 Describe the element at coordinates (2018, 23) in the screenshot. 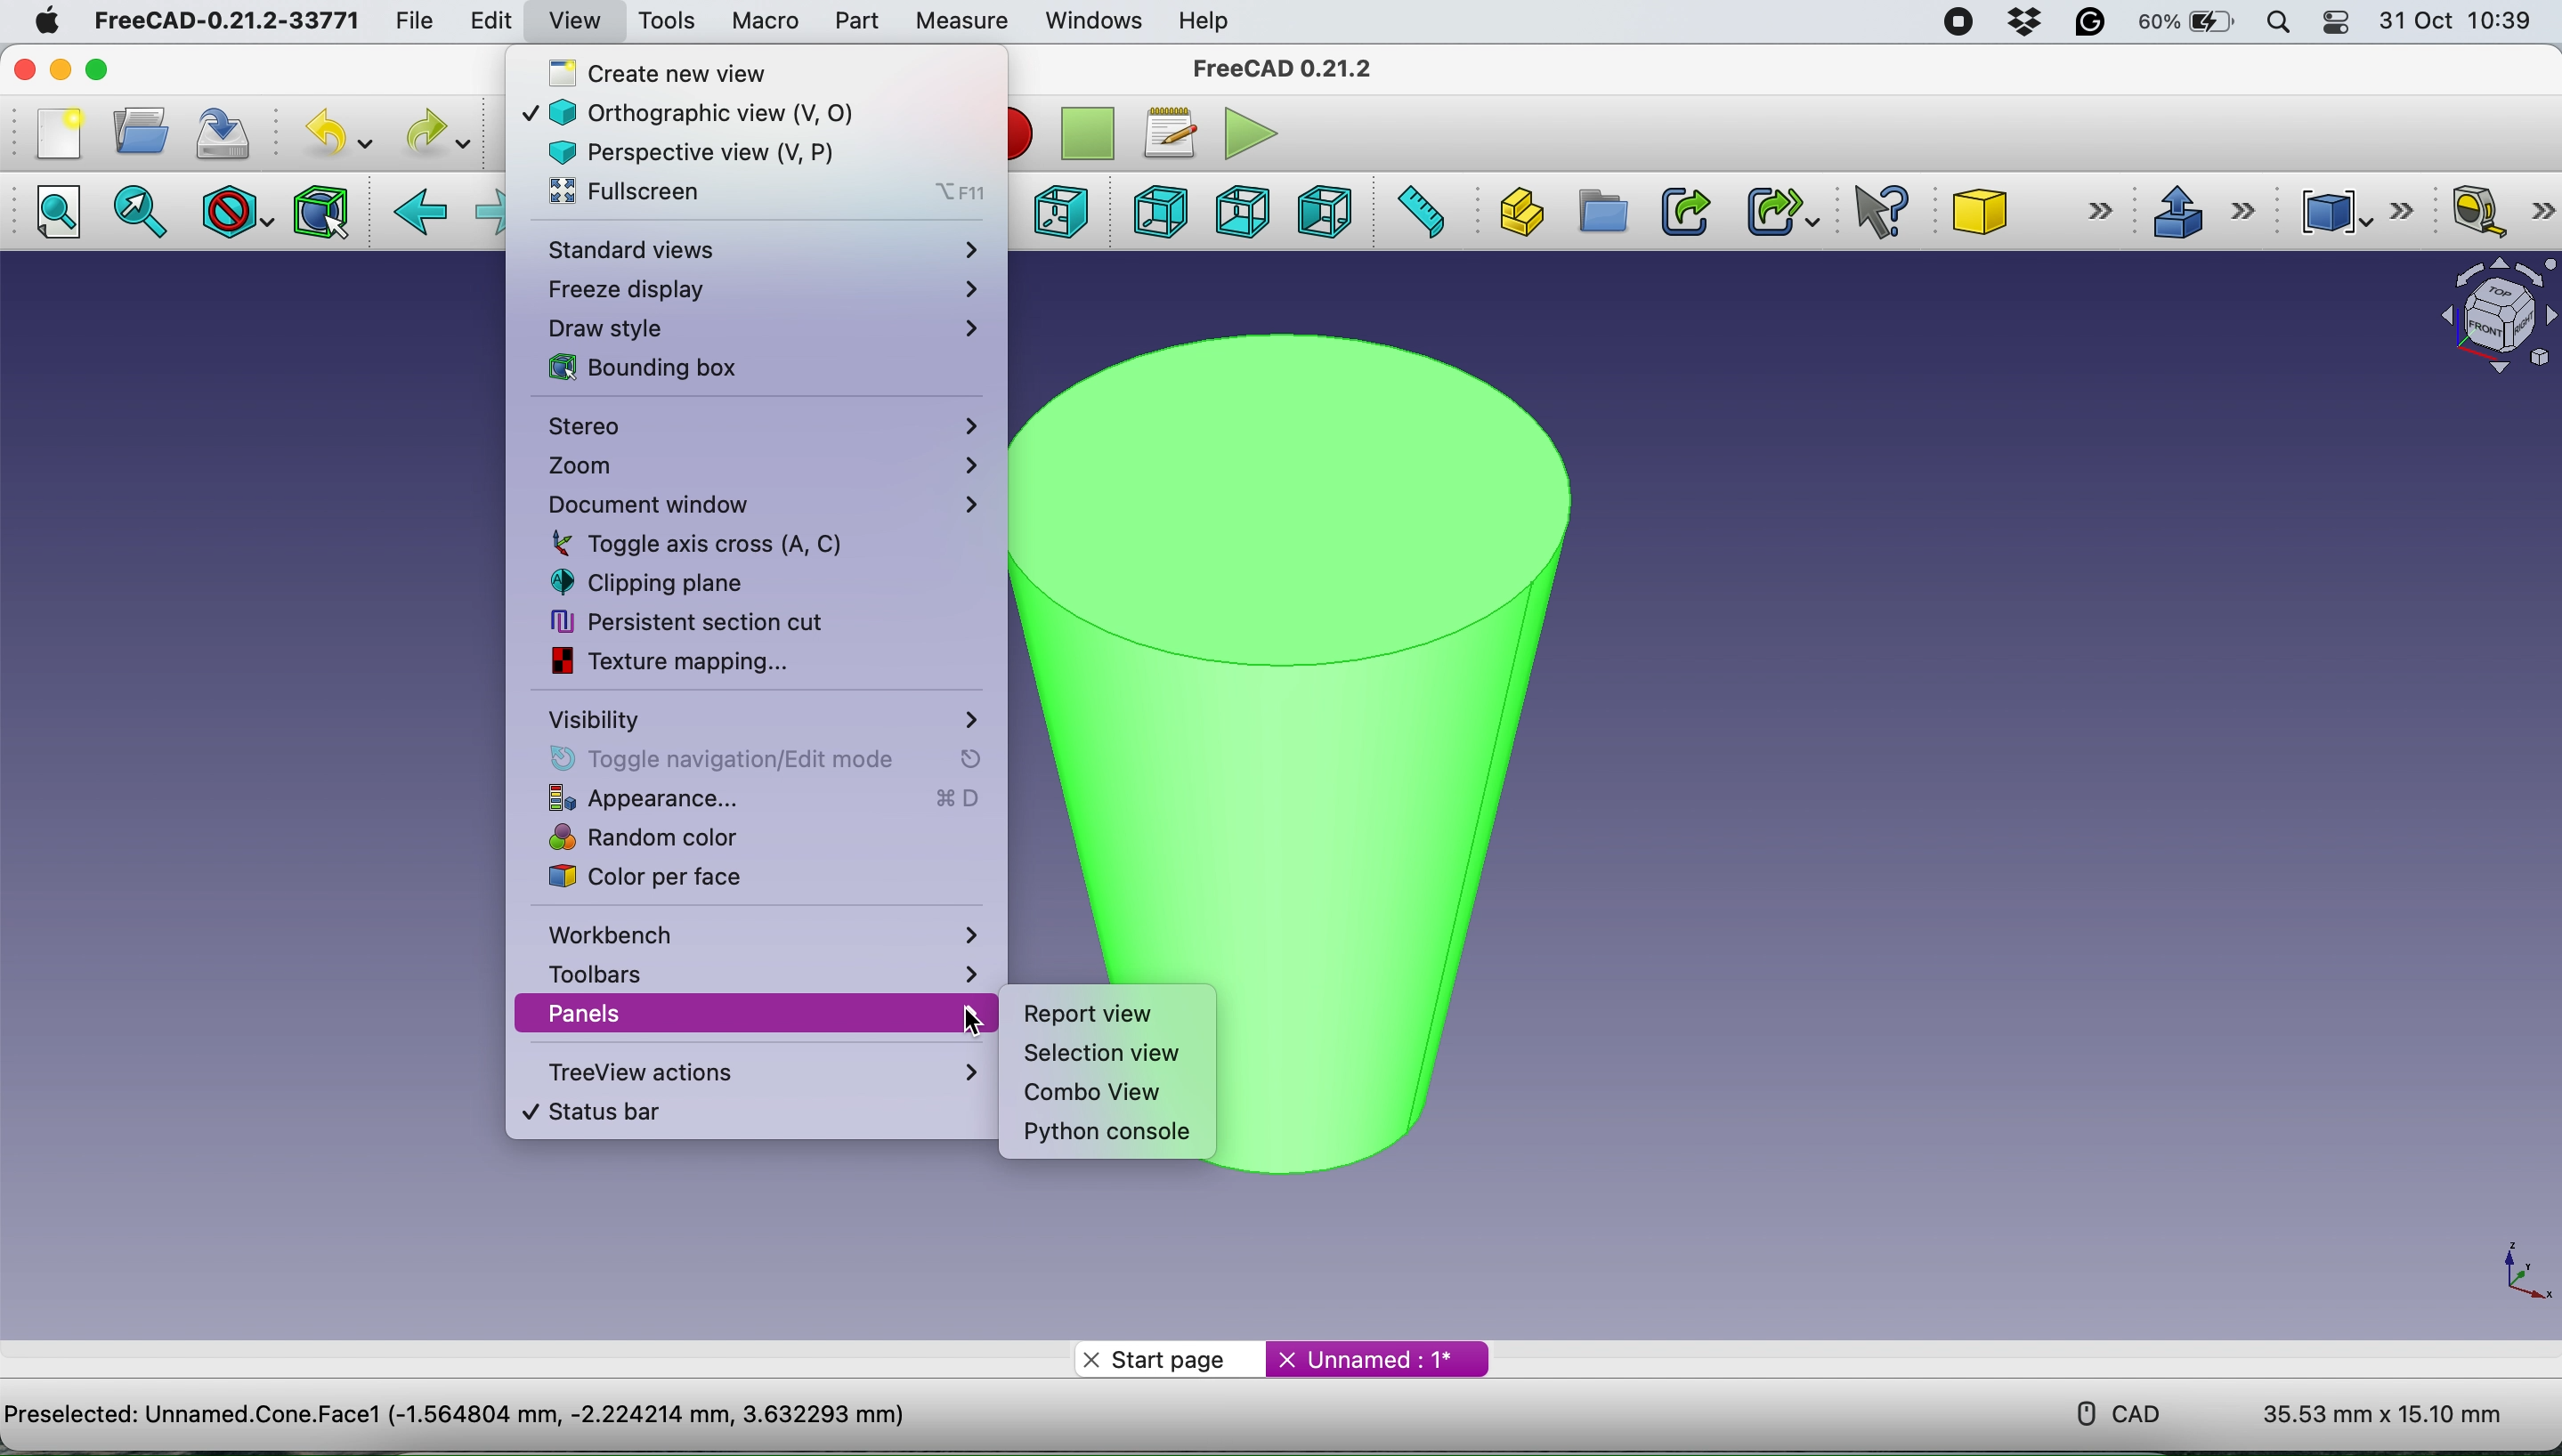

I see `dropbox` at that location.